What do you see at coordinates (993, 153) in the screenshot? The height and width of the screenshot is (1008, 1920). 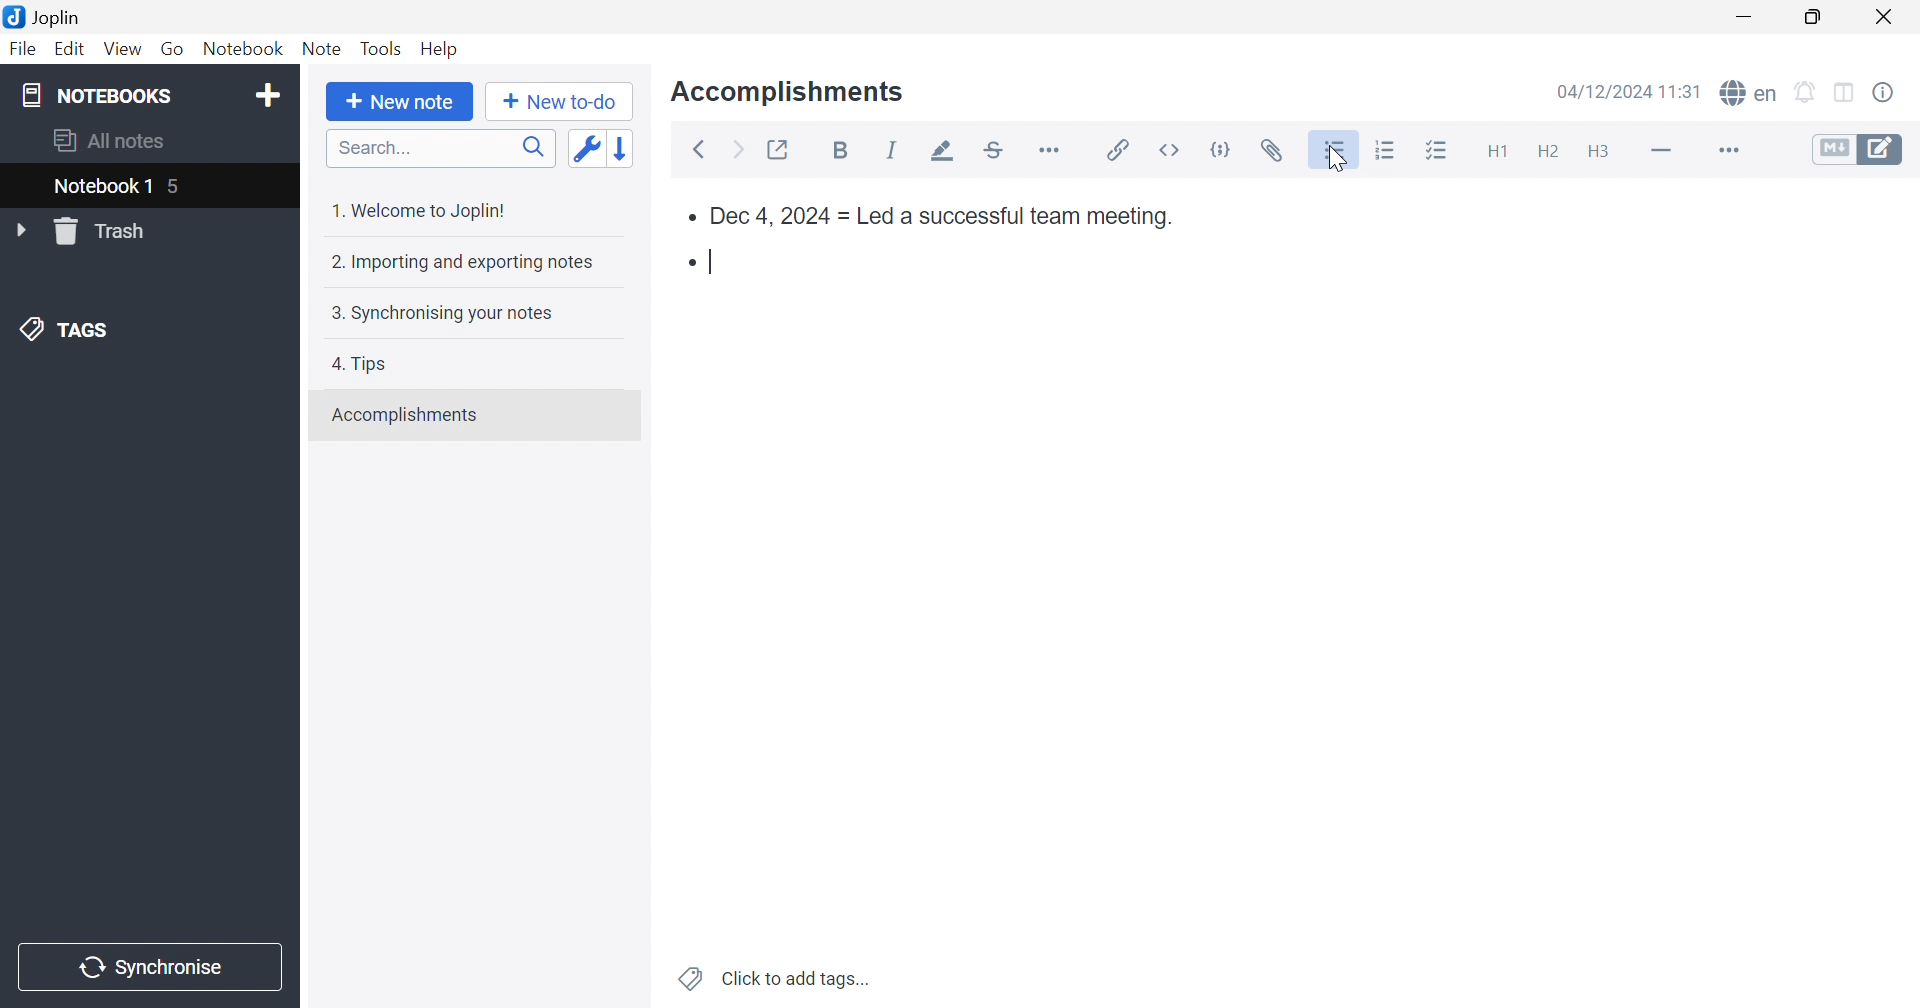 I see `Strikethrough` at bounding box center [993, 153].